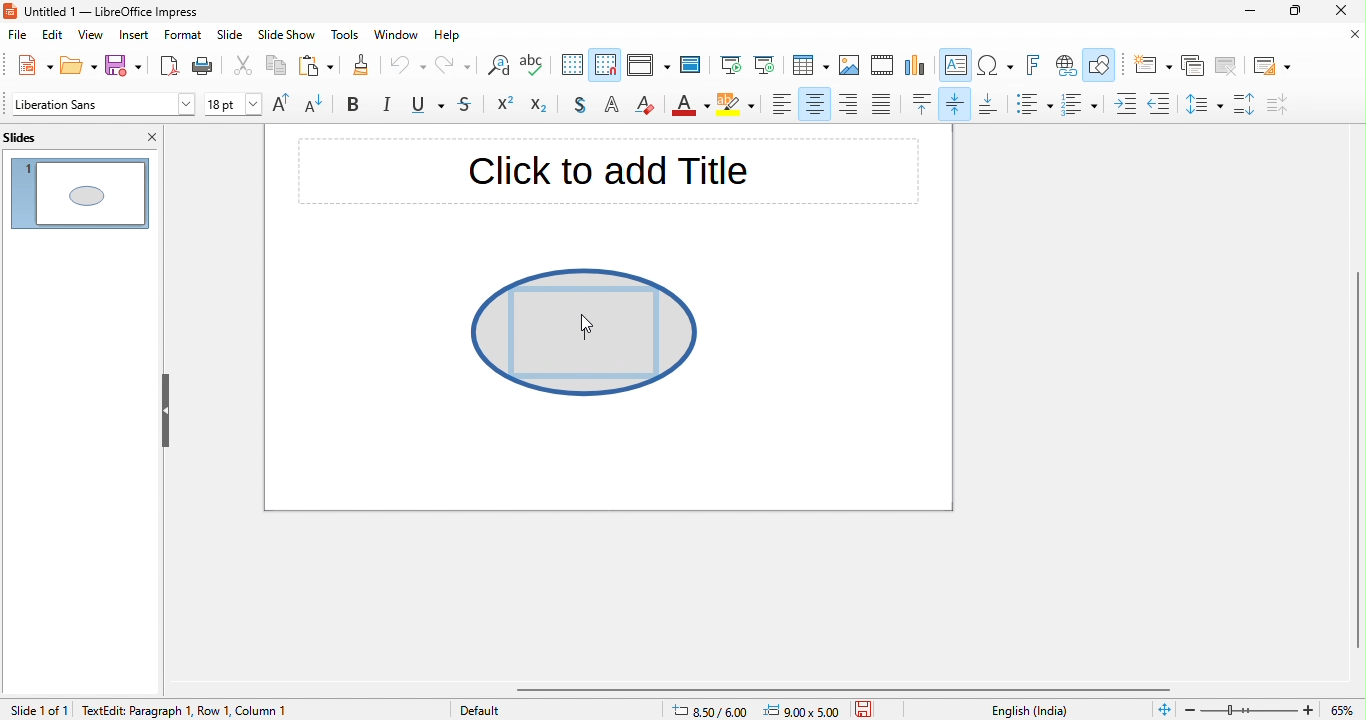  I want to click on hyperlink, so click(1065, 66).